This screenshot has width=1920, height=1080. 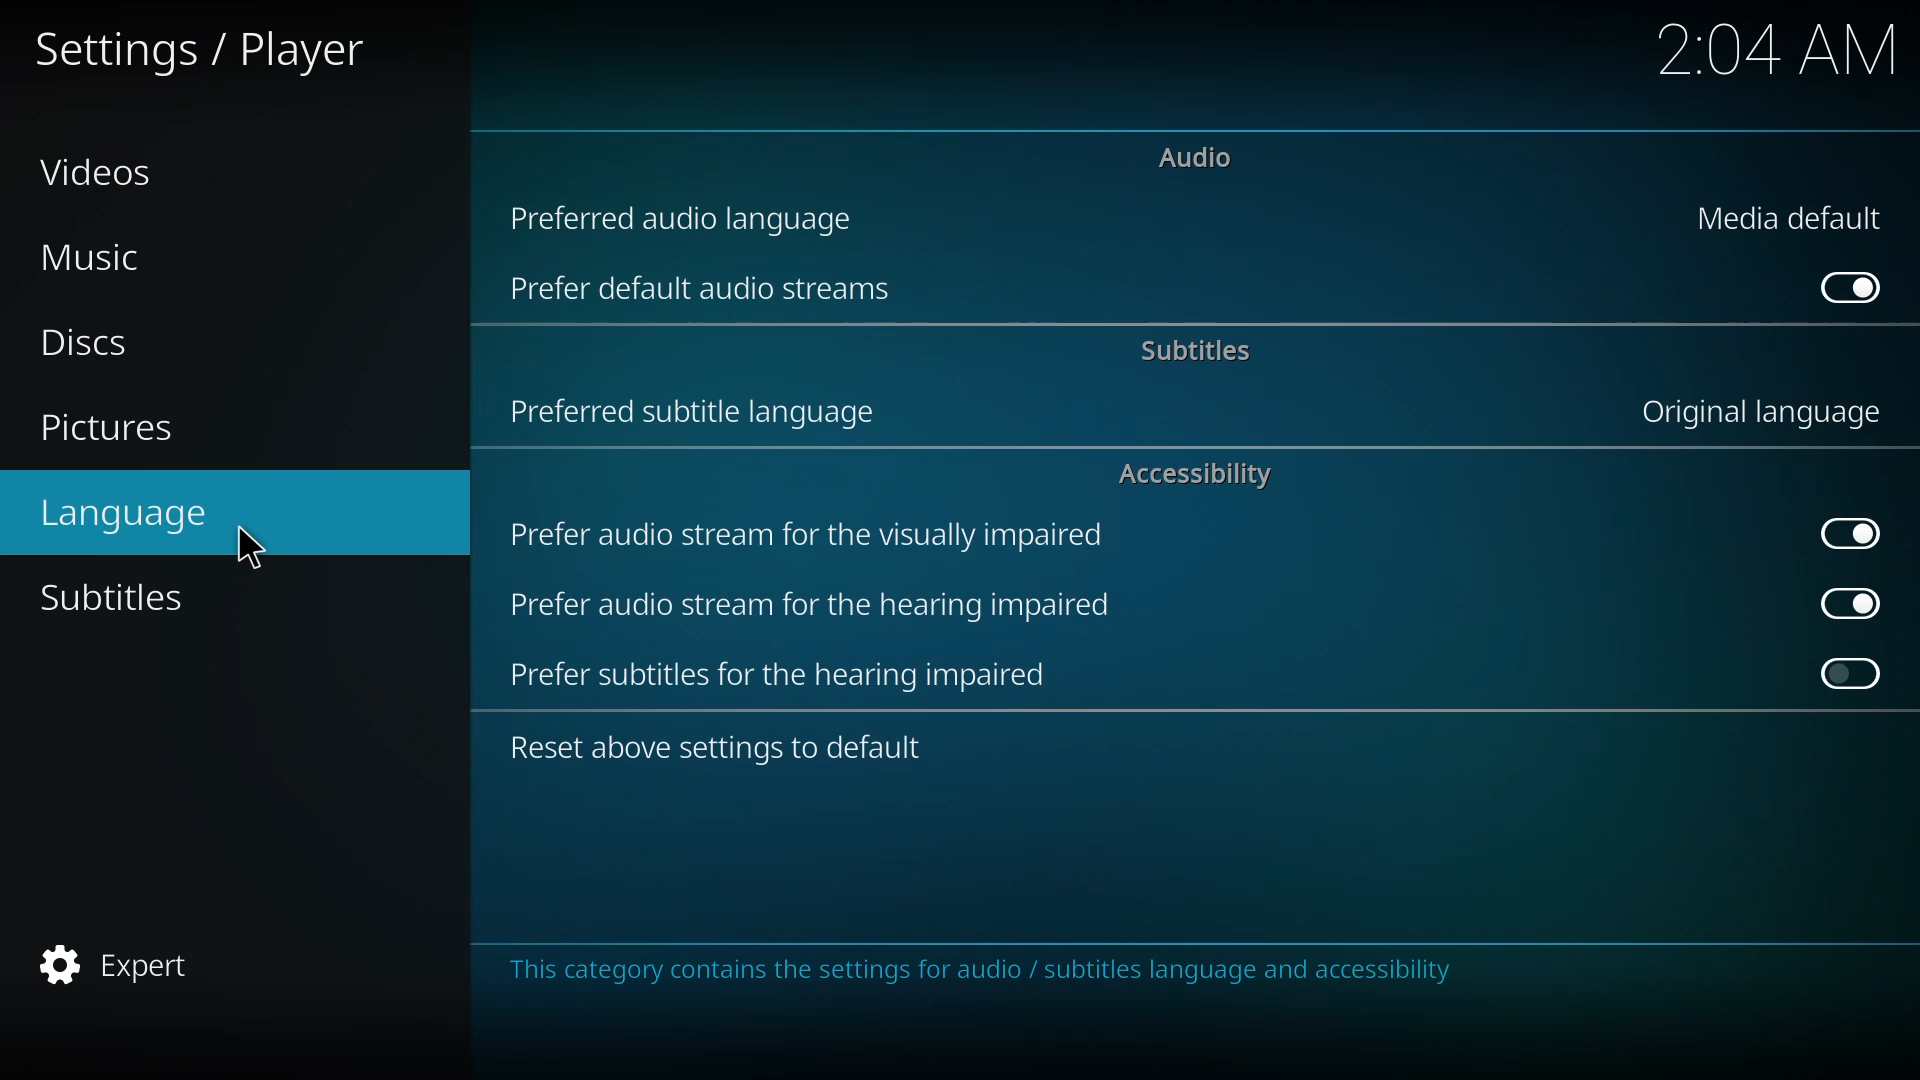 What do you see at coordinates (784, 673) in the screenshot?
I see `prefer subtitles for hearing impaired` at bounding box center [784, 673].